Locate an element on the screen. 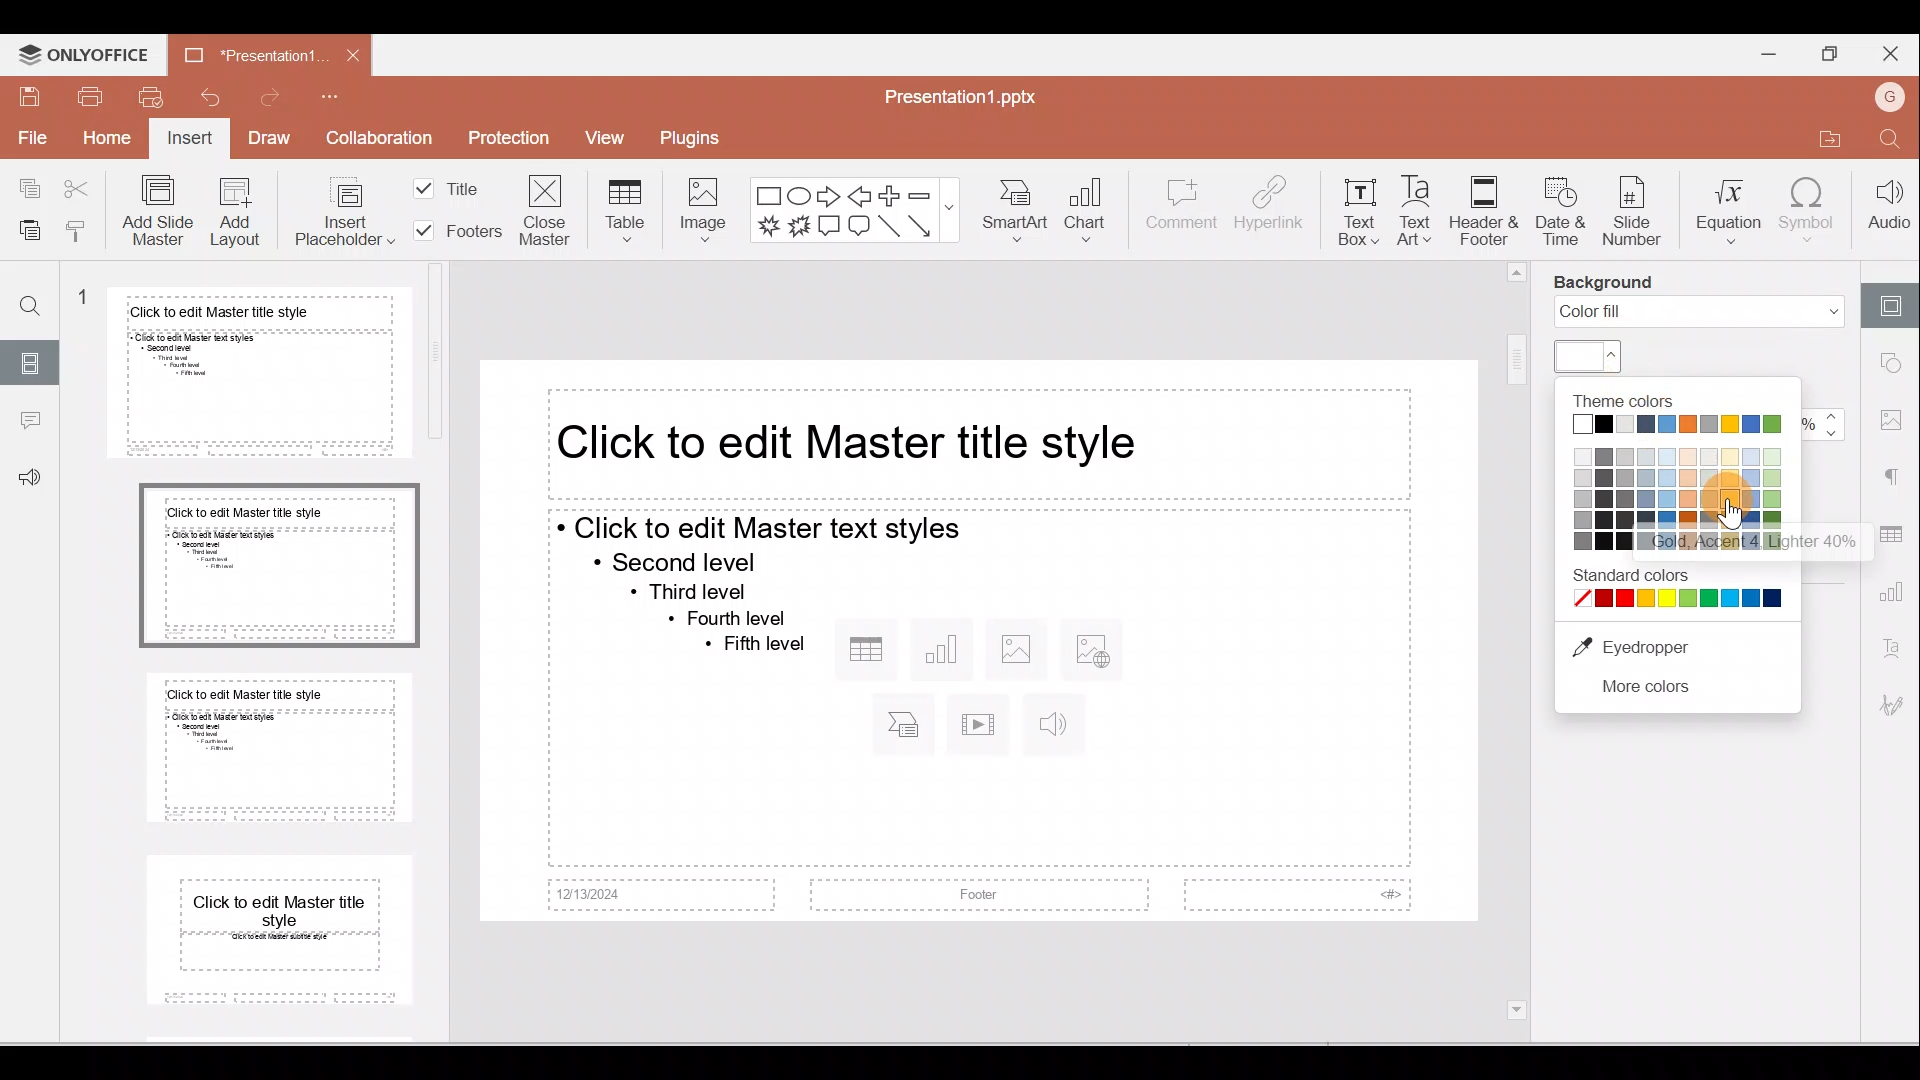 The height and width of the screenshot is (1080, 1920). File is located at coordinates (30, 140).